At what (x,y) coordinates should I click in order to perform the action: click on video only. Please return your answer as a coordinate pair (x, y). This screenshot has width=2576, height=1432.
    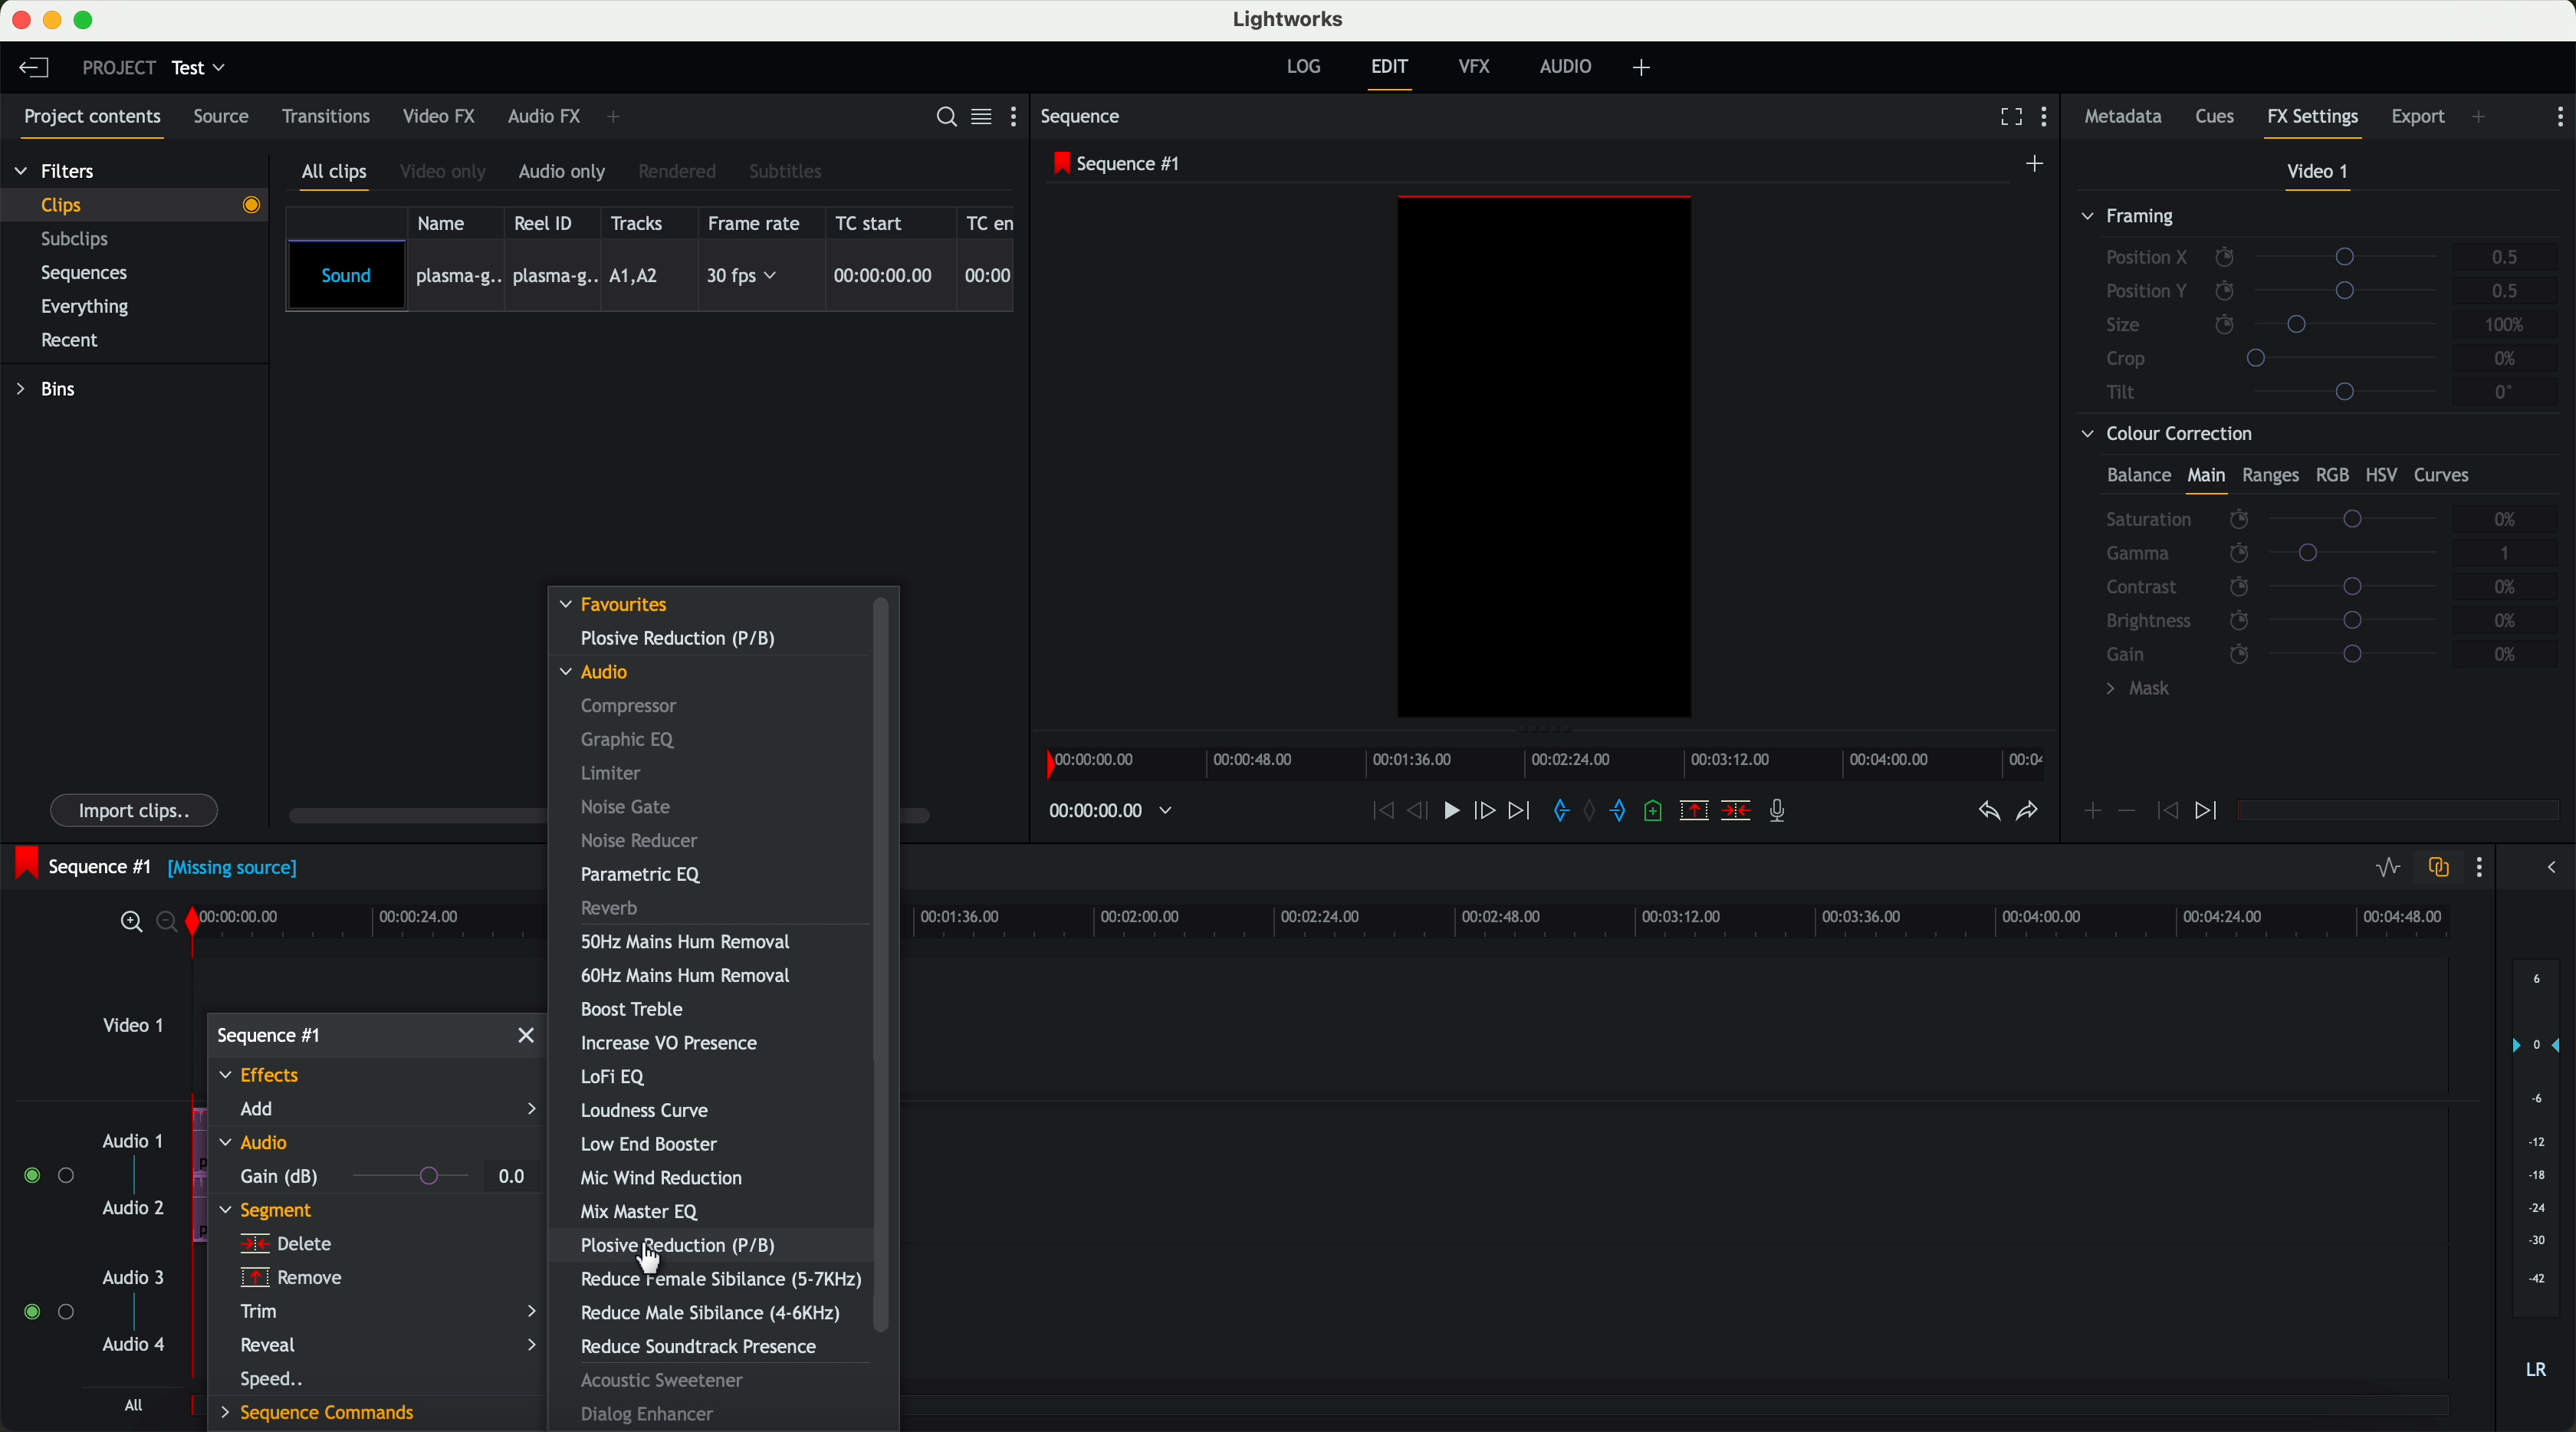
    Looking at the image, I should click on (447, 173).